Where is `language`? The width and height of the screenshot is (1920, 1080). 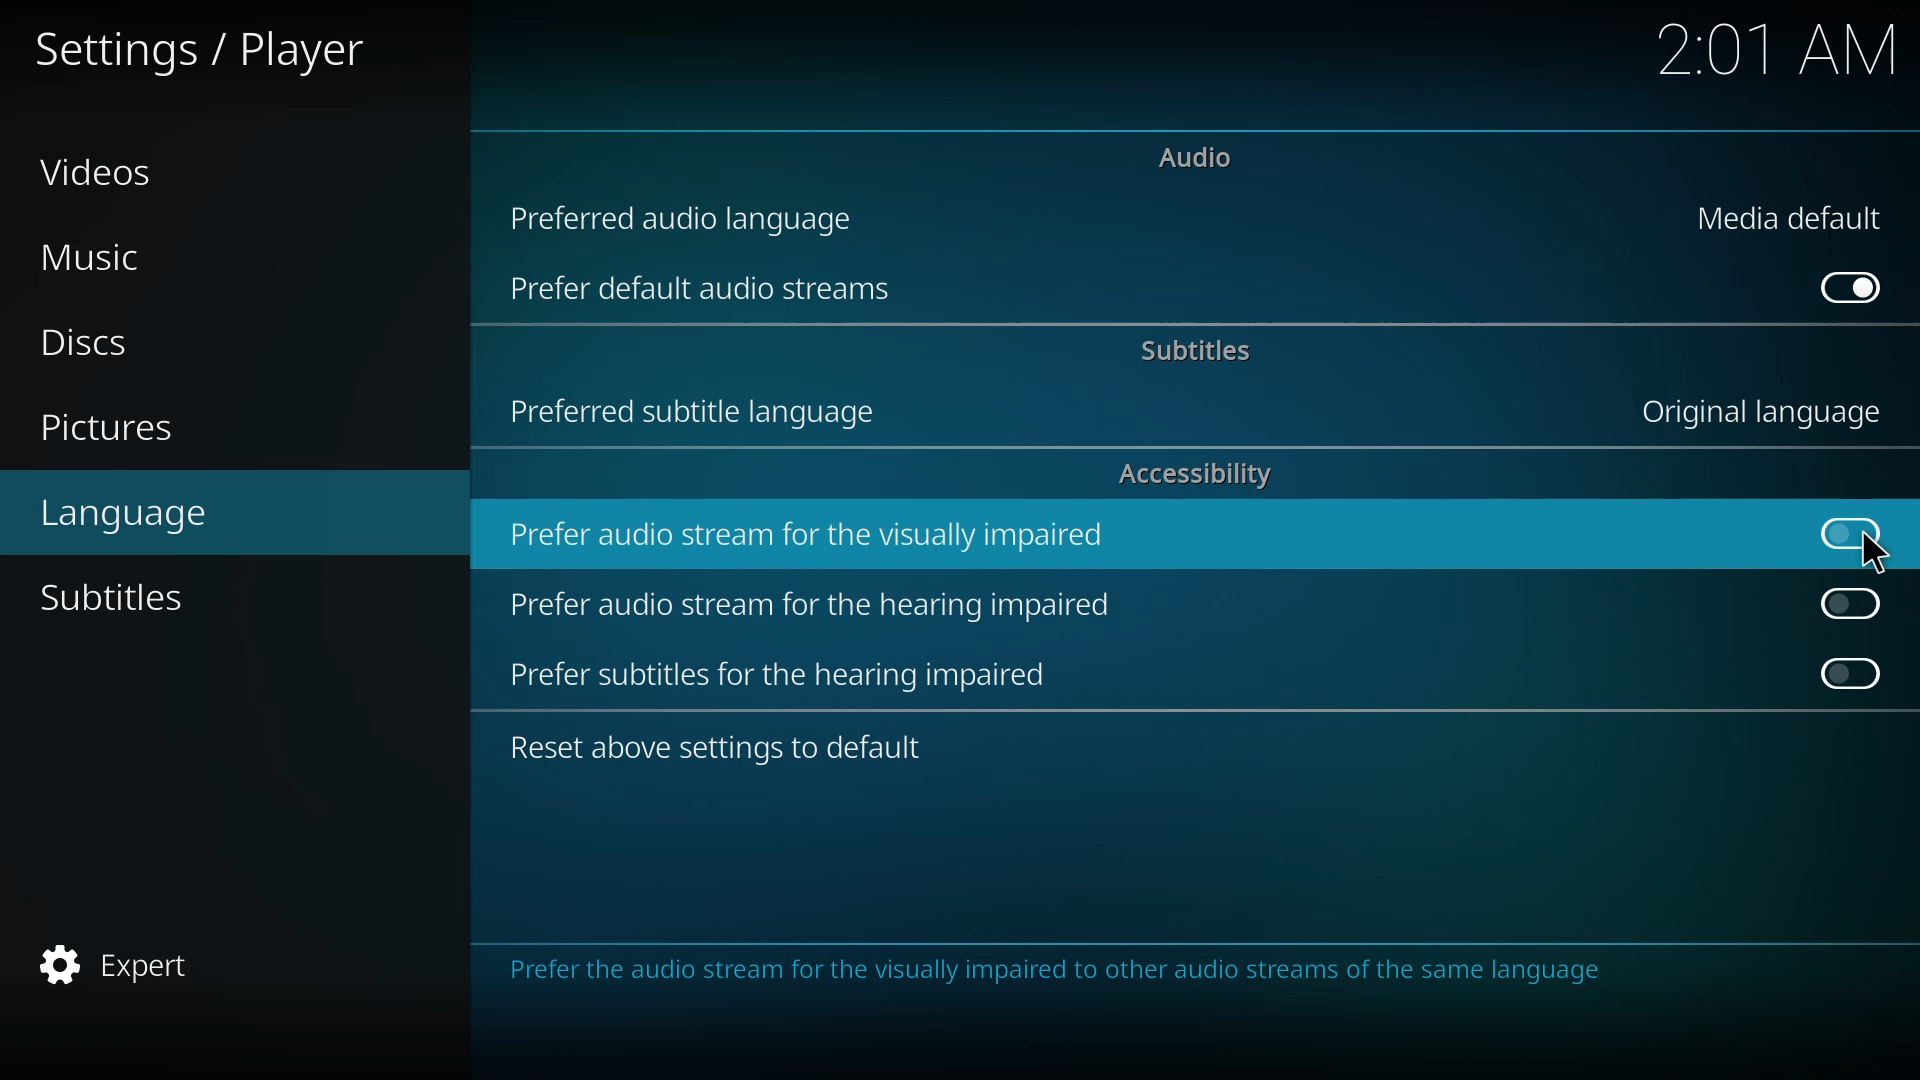 language is located at coordinates (1765, 411).